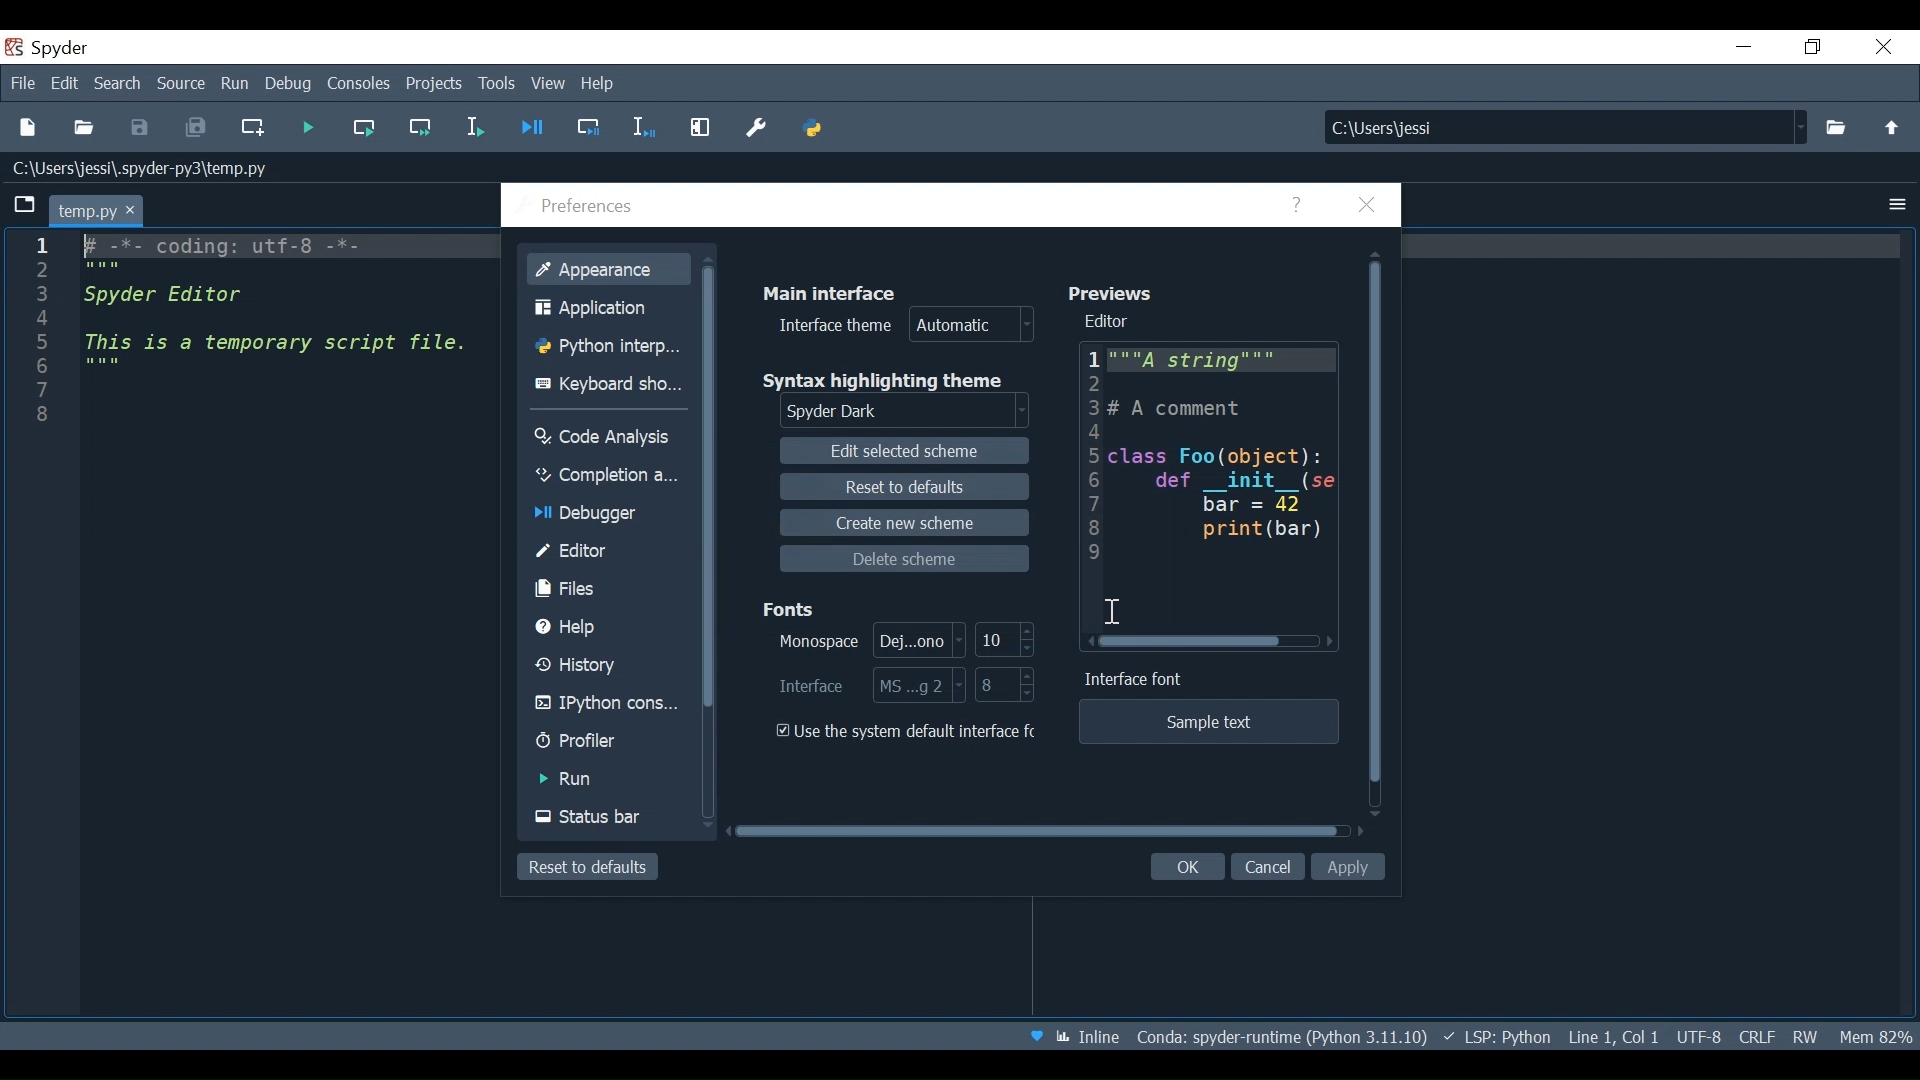 The width and height of the screenshot is (1920, 1080). Describe the element at coordinates (253, 128) in the screenshot. I see `Create new file at the current file` at that location.